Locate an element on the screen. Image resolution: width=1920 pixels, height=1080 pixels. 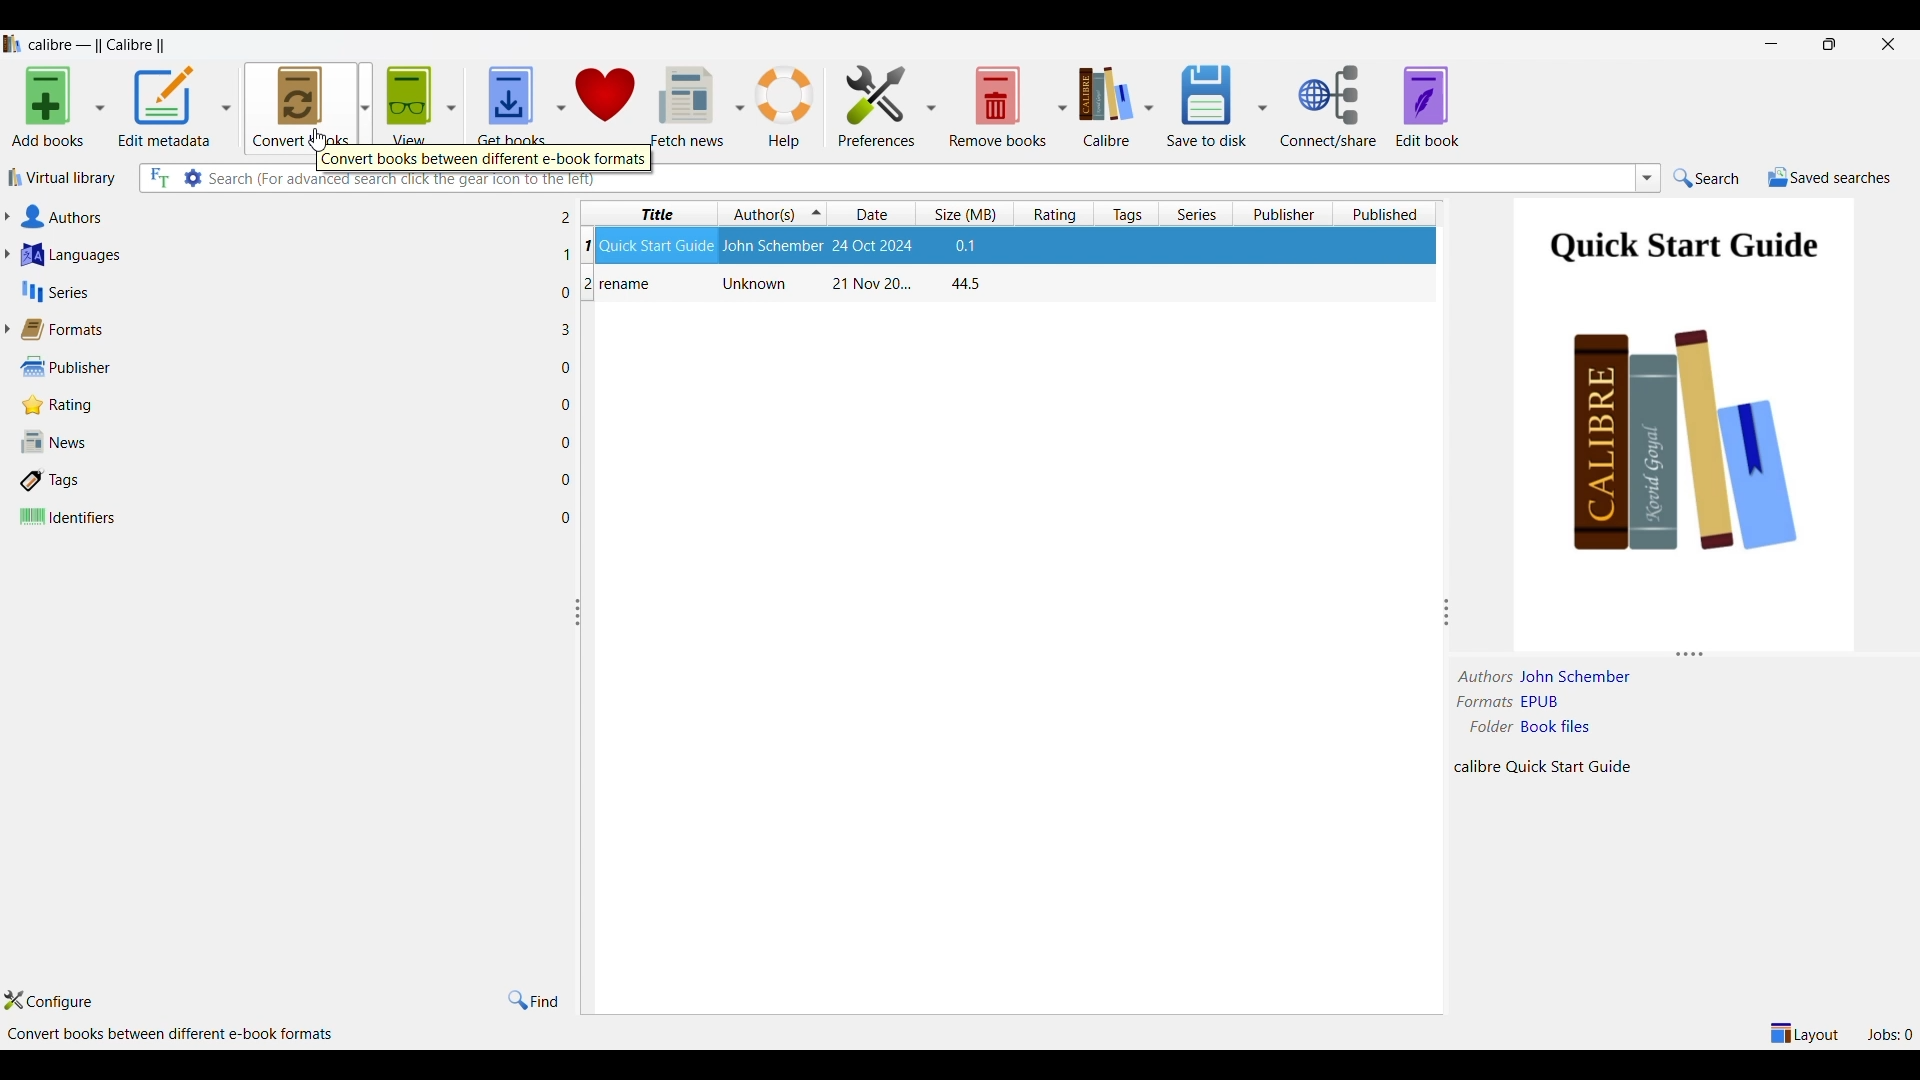
Publisher column is located at coordinates (1283, 213).